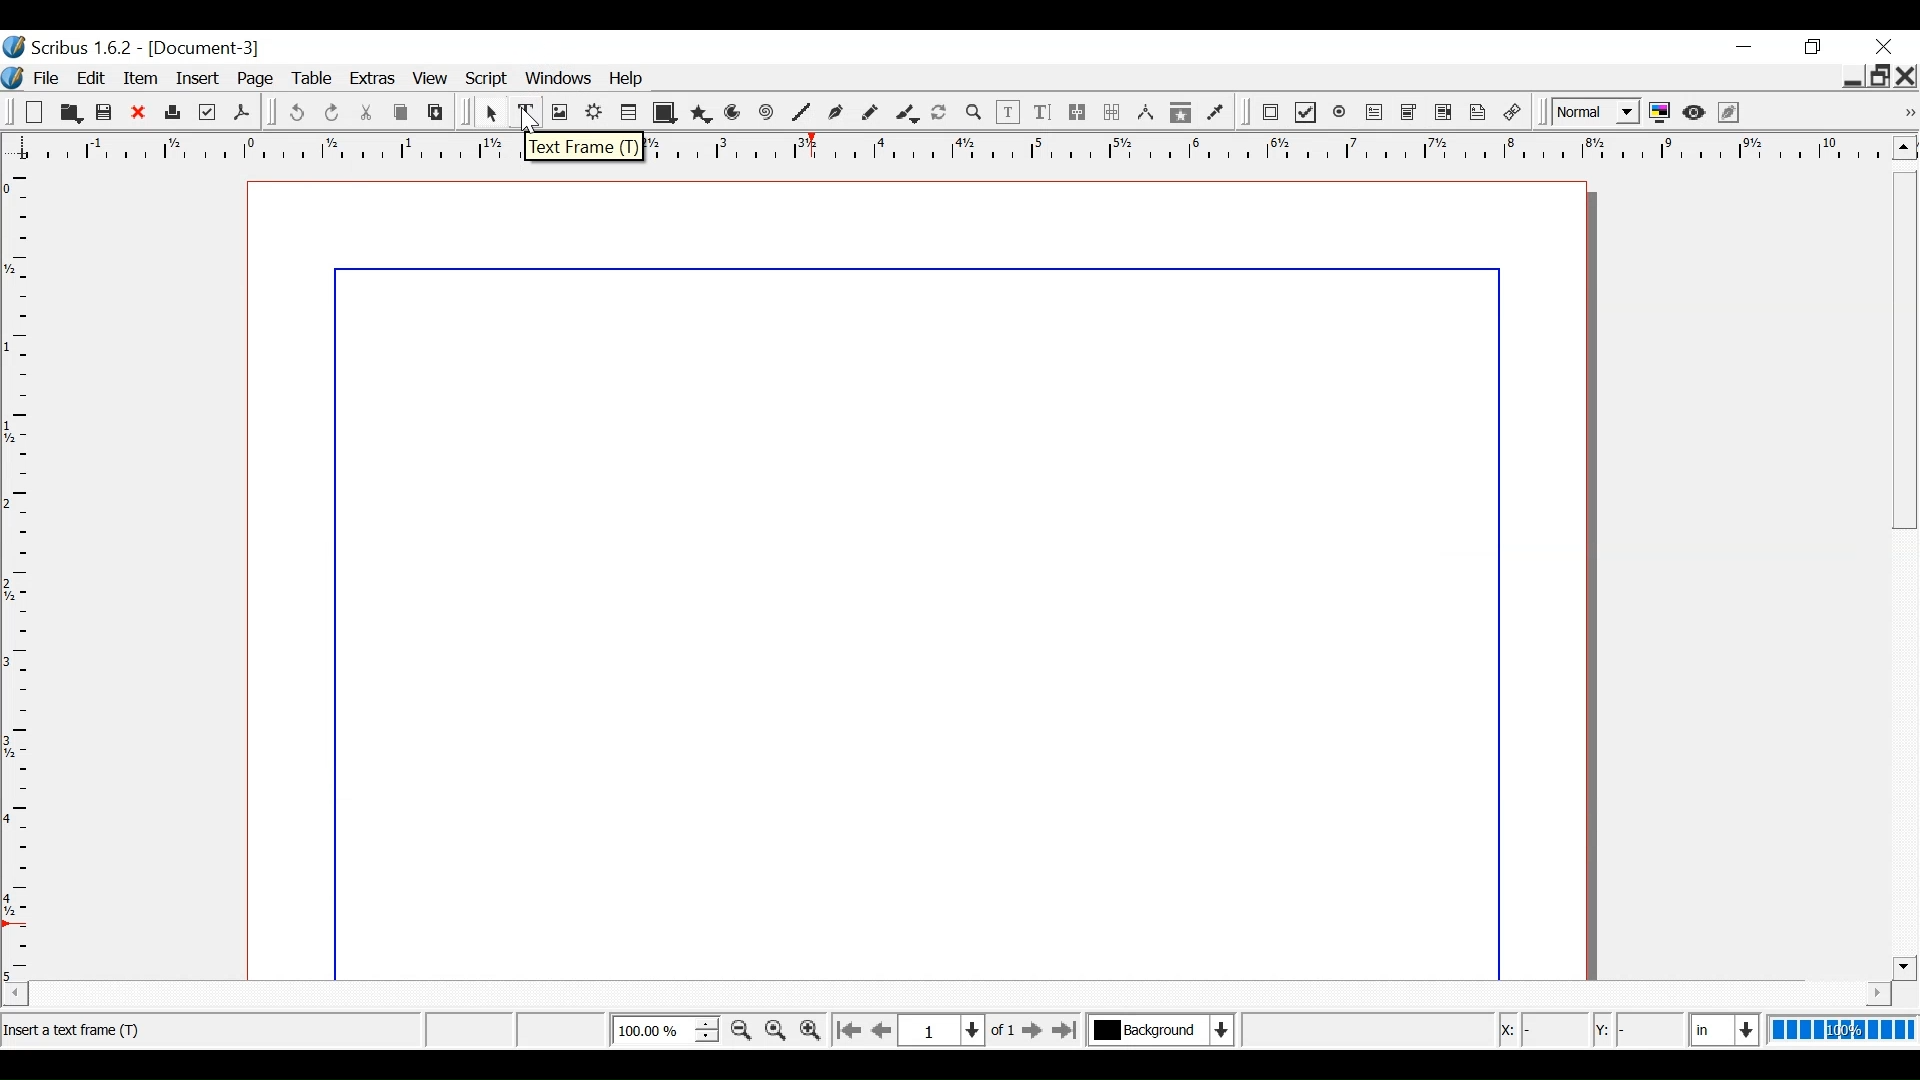  What do you see at coordinates (851, 1029) in the screenshot?
I see `Go to the first page` at bounding box center [851, 1029].